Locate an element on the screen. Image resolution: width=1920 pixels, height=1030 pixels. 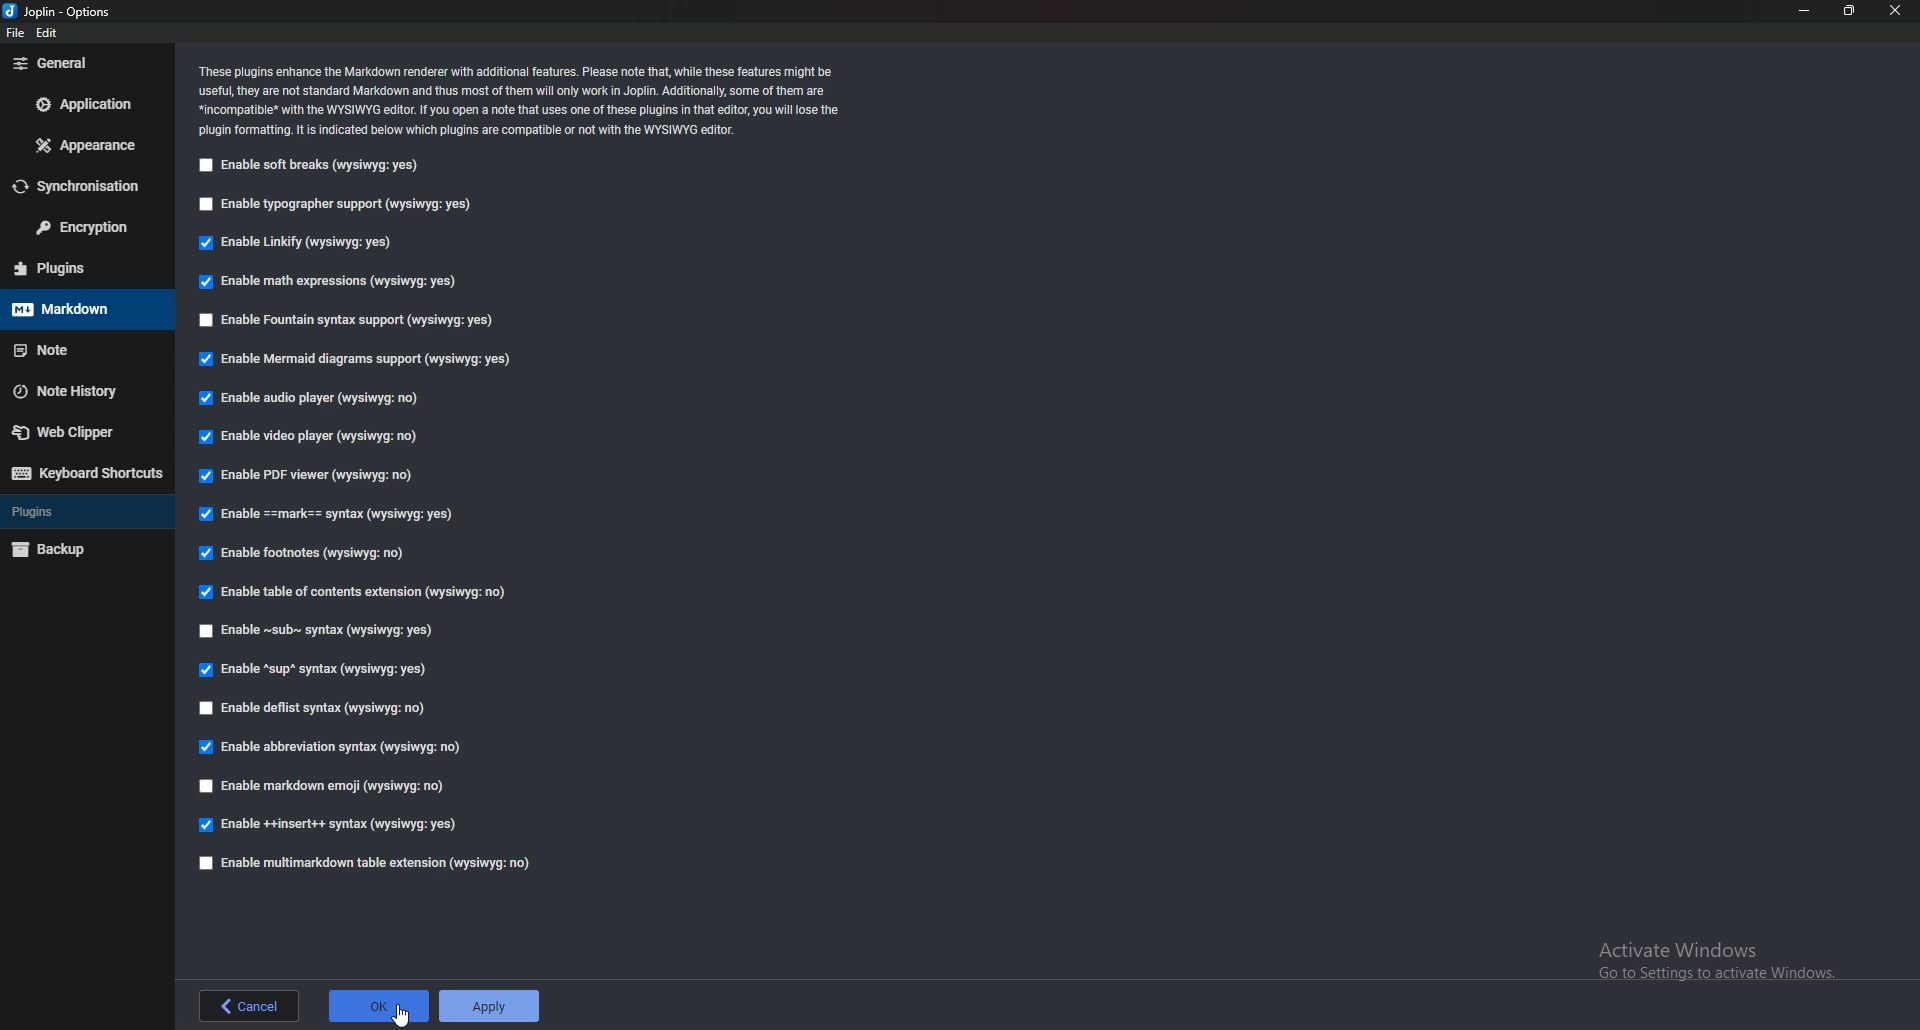
plugins is located at coordinates (84, 511).